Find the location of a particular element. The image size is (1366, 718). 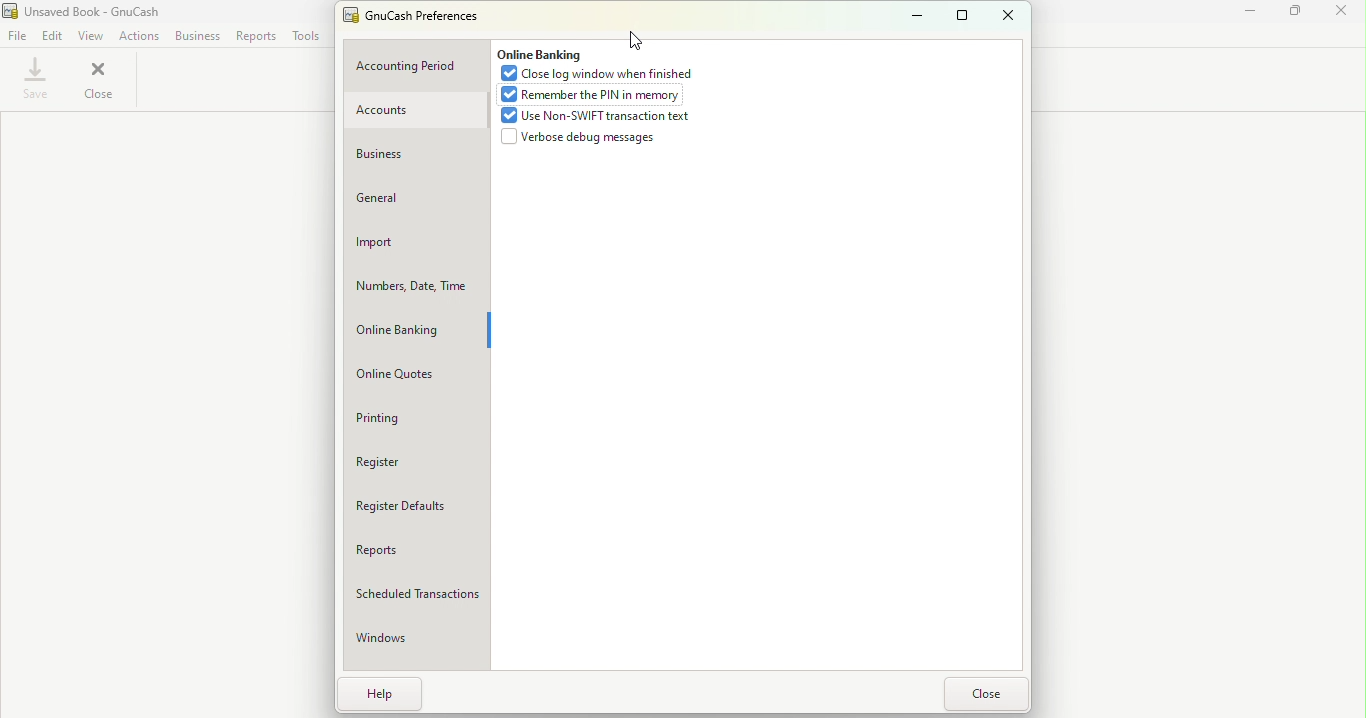

Save is located at coordinates (35, 82).